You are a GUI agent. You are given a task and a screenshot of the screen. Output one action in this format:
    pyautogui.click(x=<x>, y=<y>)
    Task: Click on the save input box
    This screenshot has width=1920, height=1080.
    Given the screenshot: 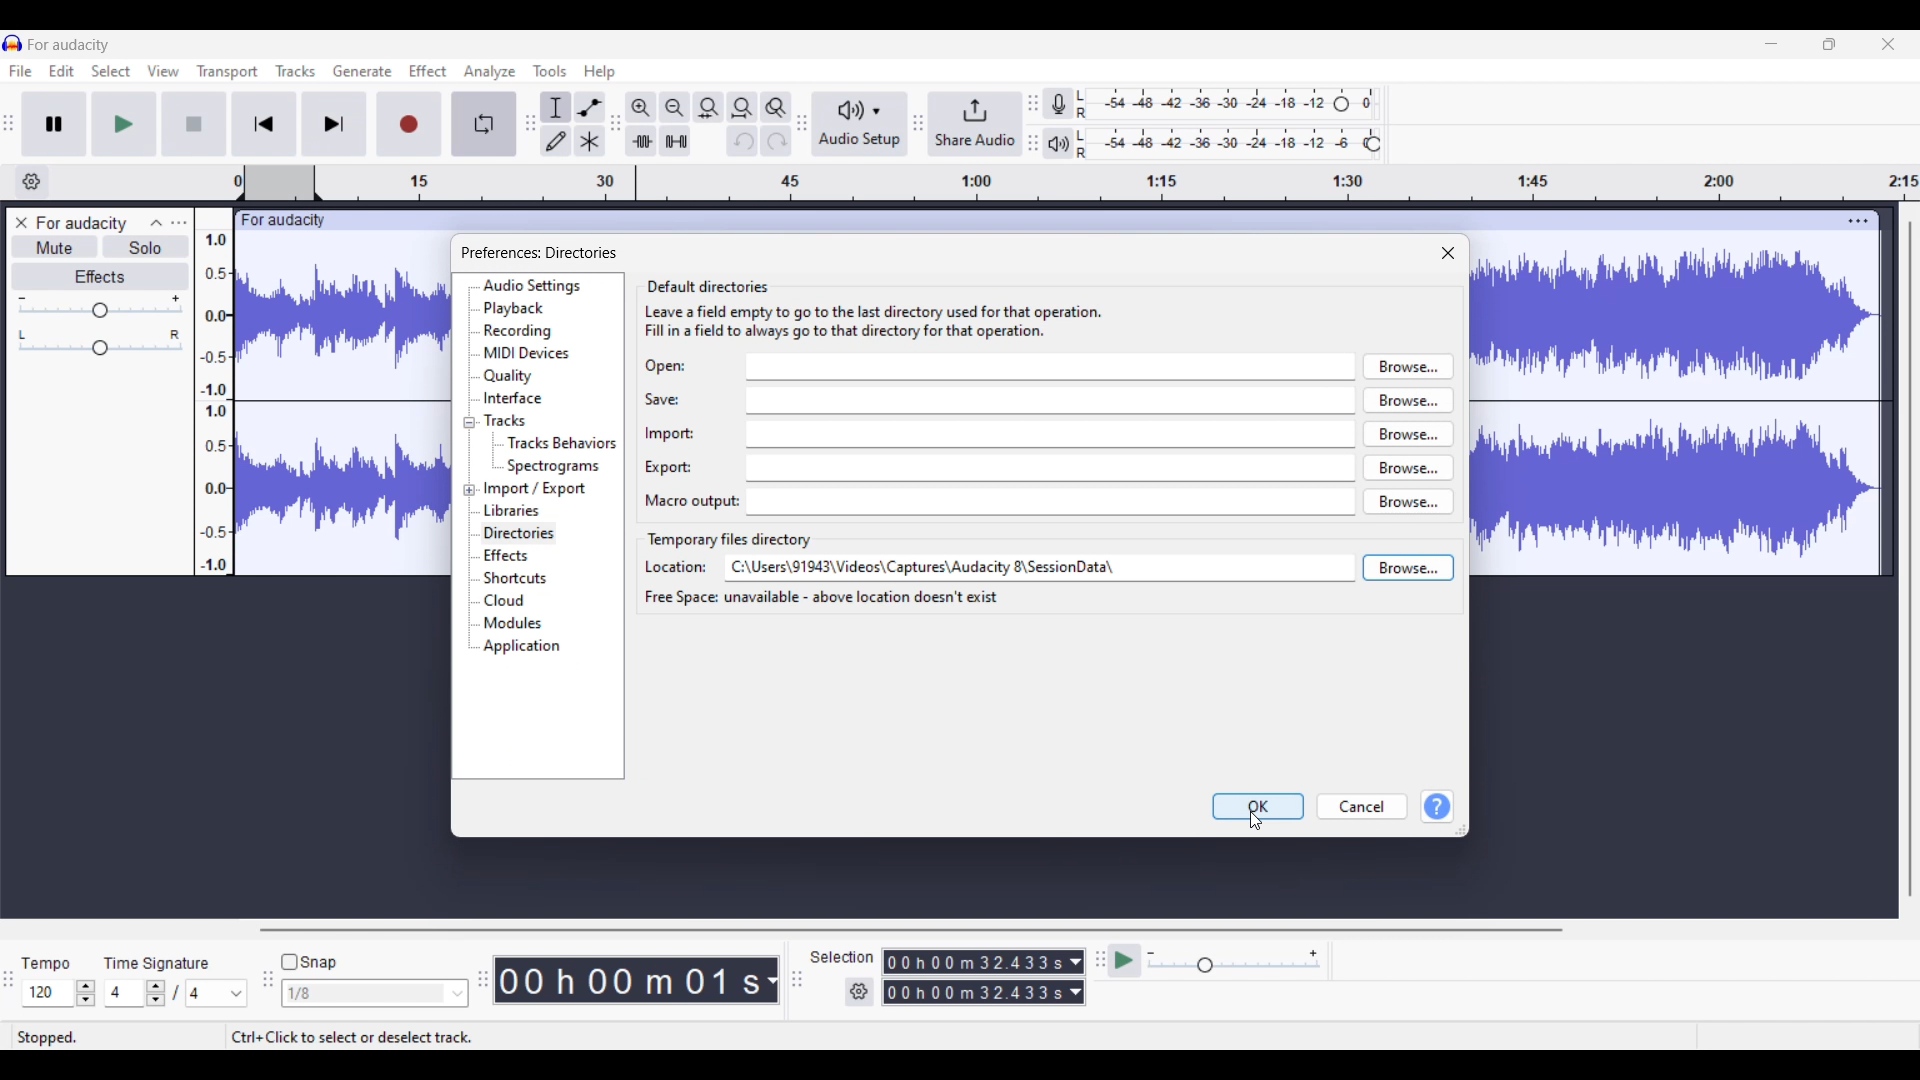 What is the action you would take?
    pyautogui.click(x=1053, y=400)
    